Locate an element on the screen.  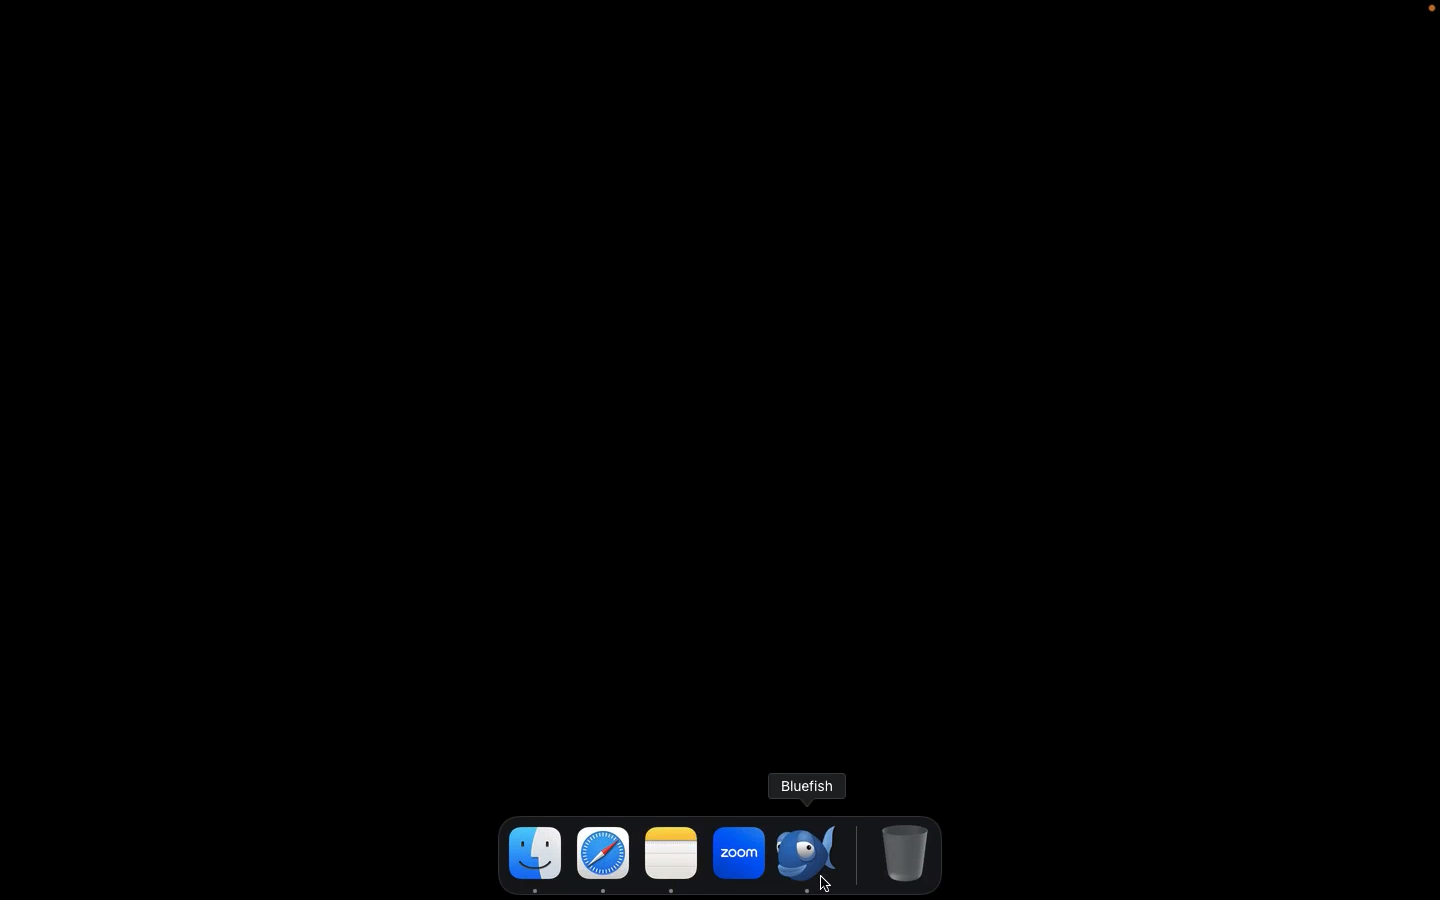
finder is located at coordinates (537, 854).